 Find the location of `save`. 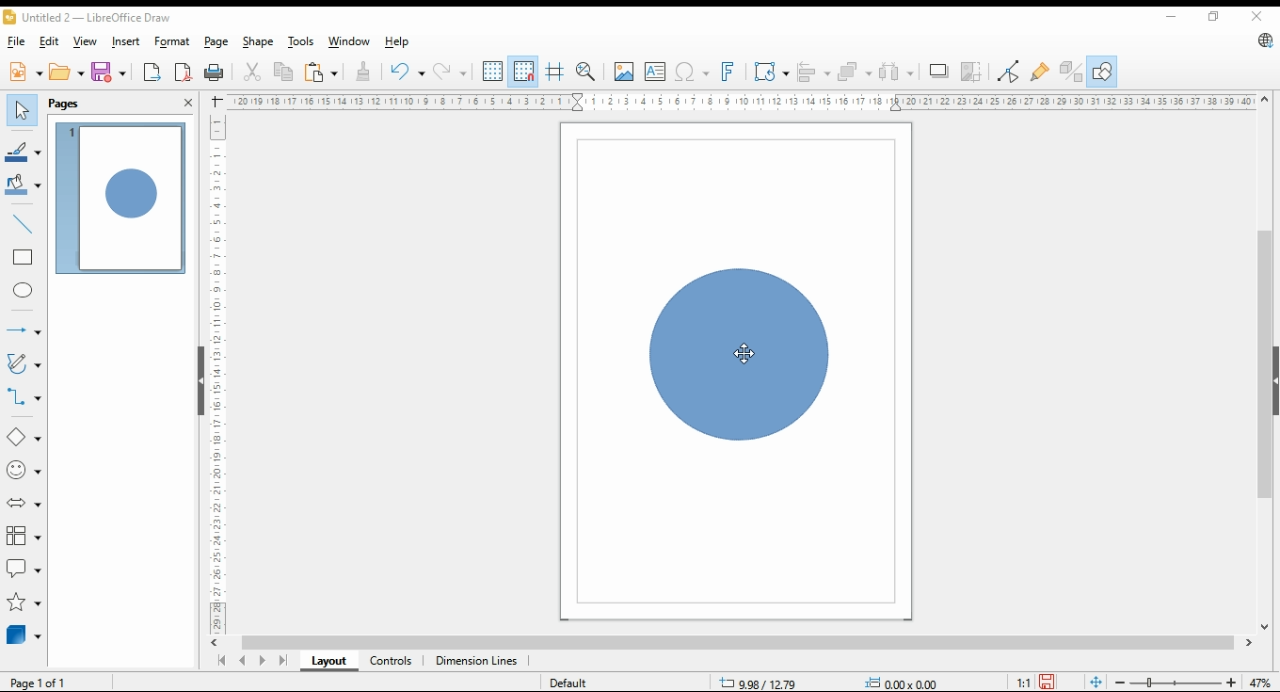

save is located at coordinates (1047, 682).